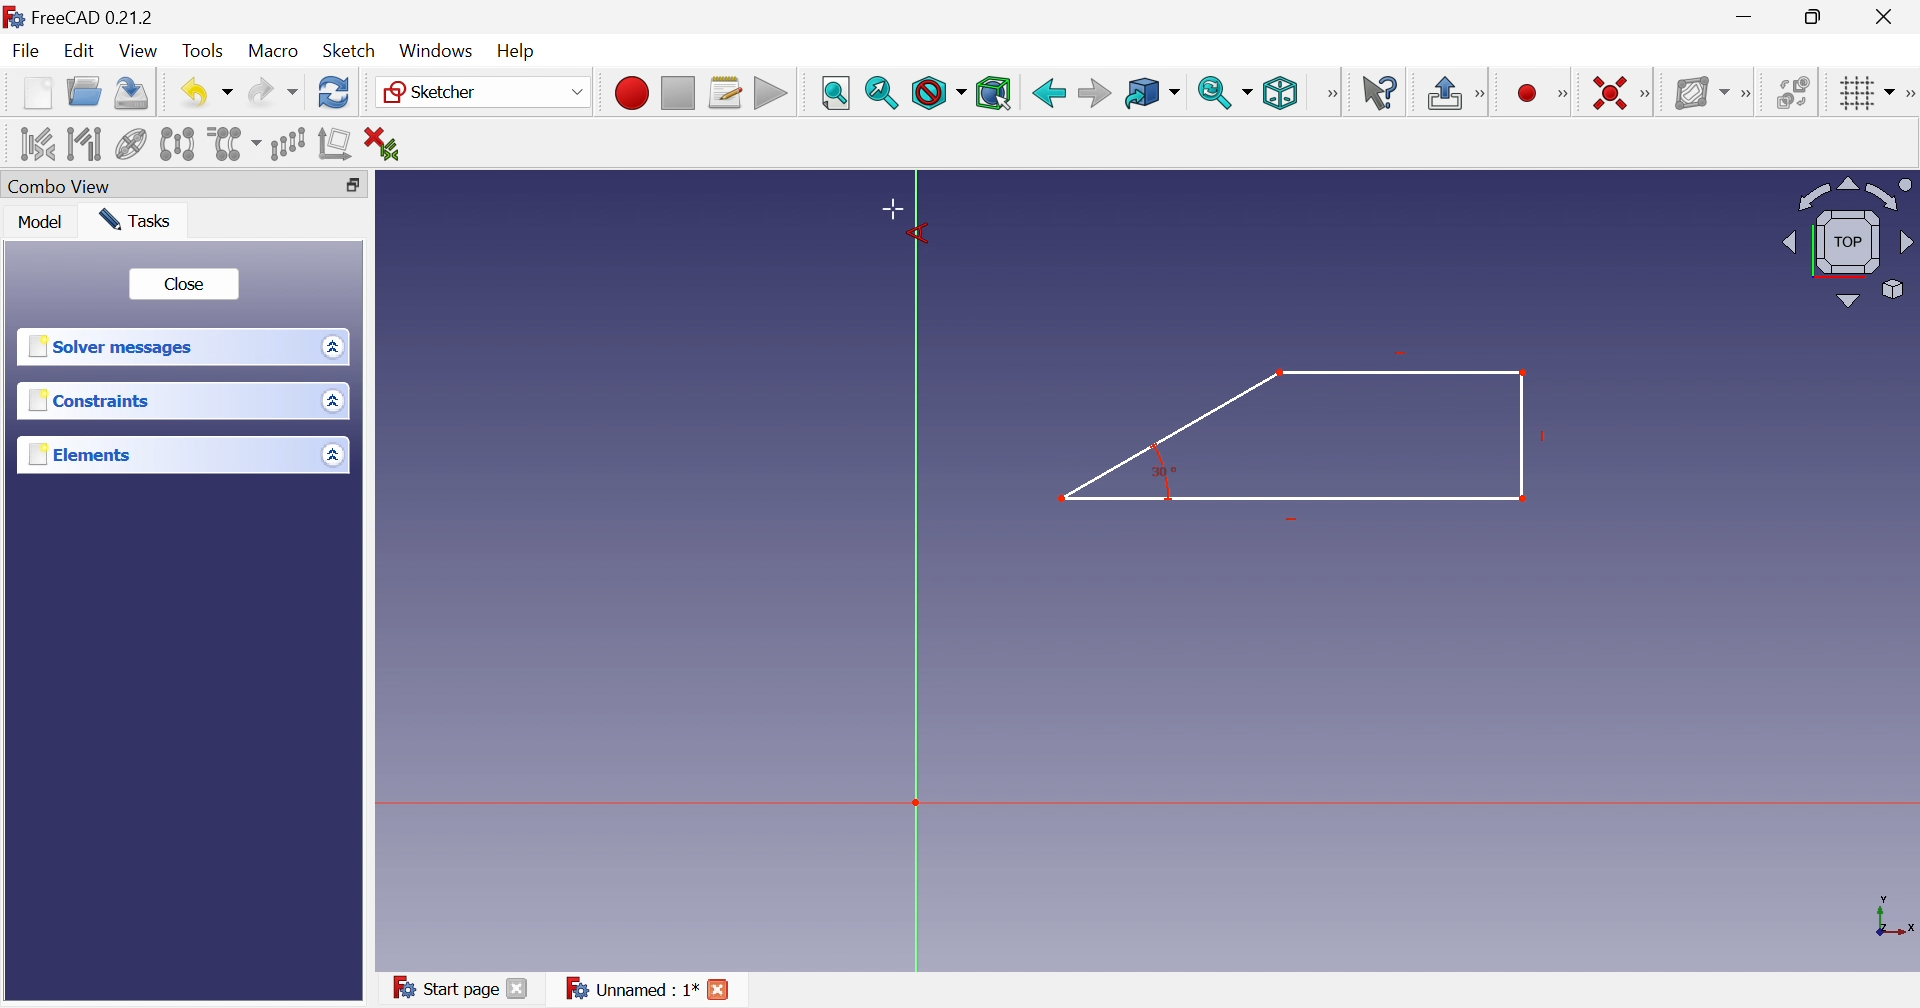  What do you see at coordinates (1251, 92) in the screenshot?
I see `Drop Down` at bounding box center [1251, 92].